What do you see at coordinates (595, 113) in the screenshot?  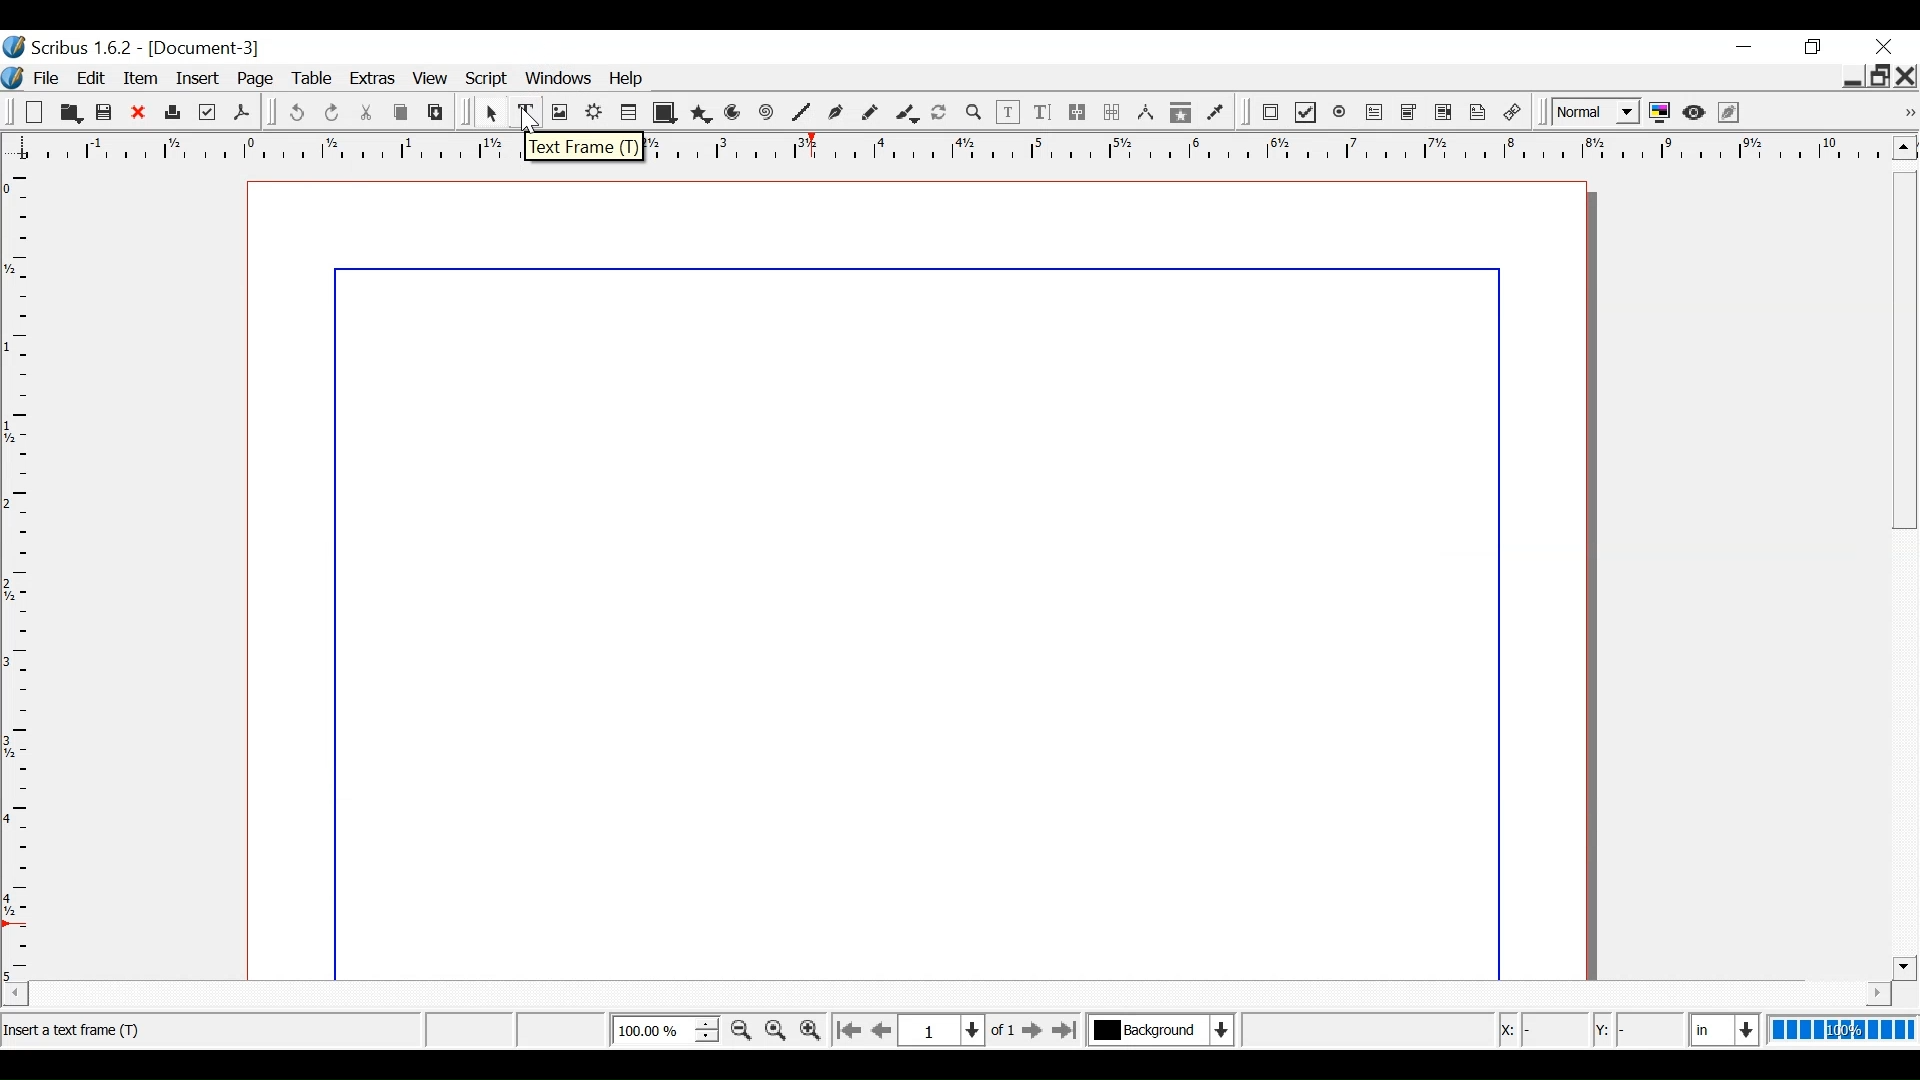 I see `Render frame` at bounding box center [595, 113].